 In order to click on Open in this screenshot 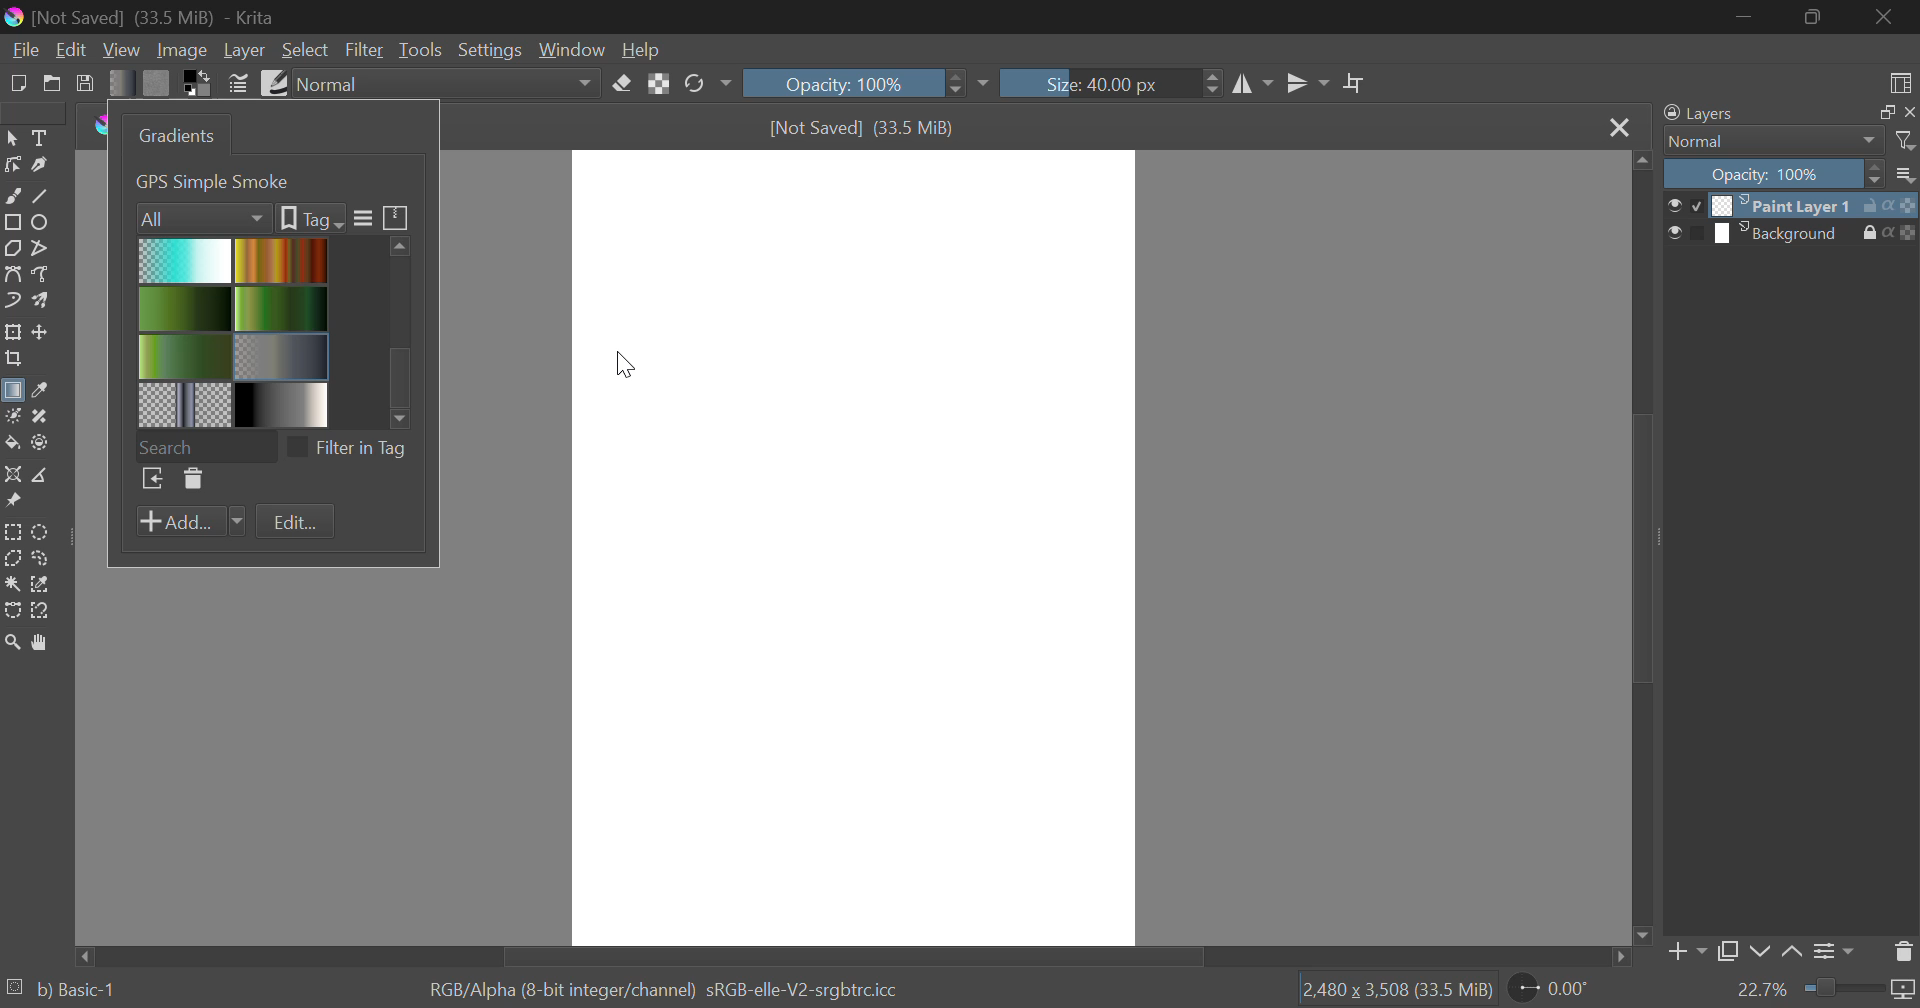, I will do `click(52, 83)`.